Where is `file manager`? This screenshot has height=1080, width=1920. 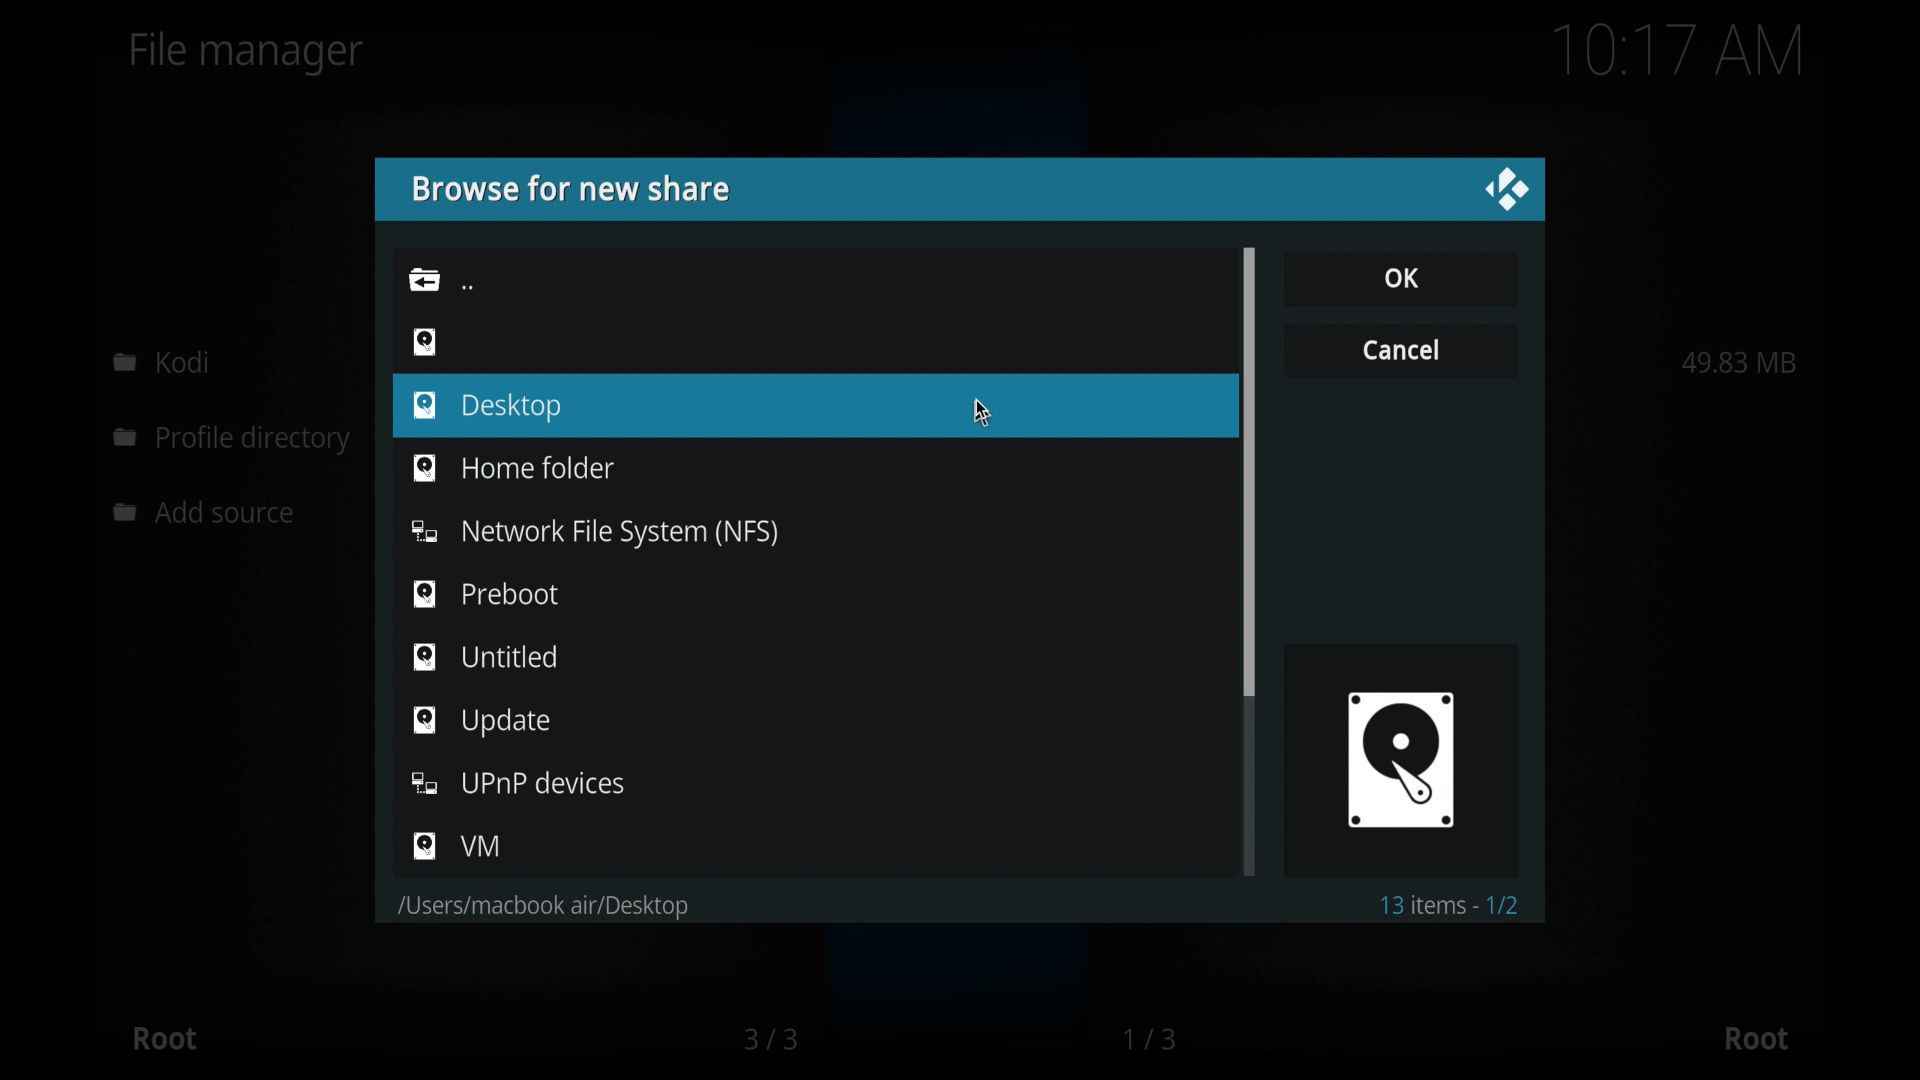 file manager is located at coordinates (247, 53).